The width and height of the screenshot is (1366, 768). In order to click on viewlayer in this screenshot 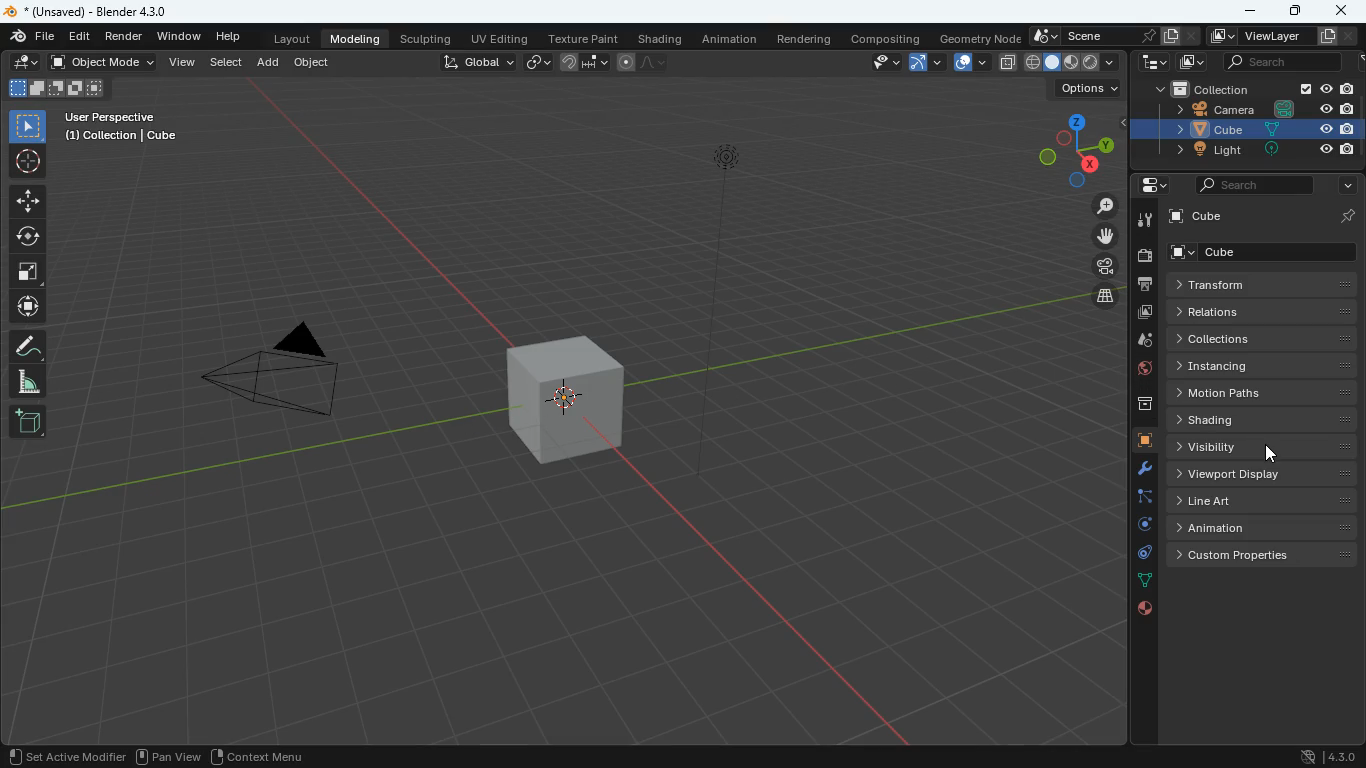, I will do `click(1280, 36)`.